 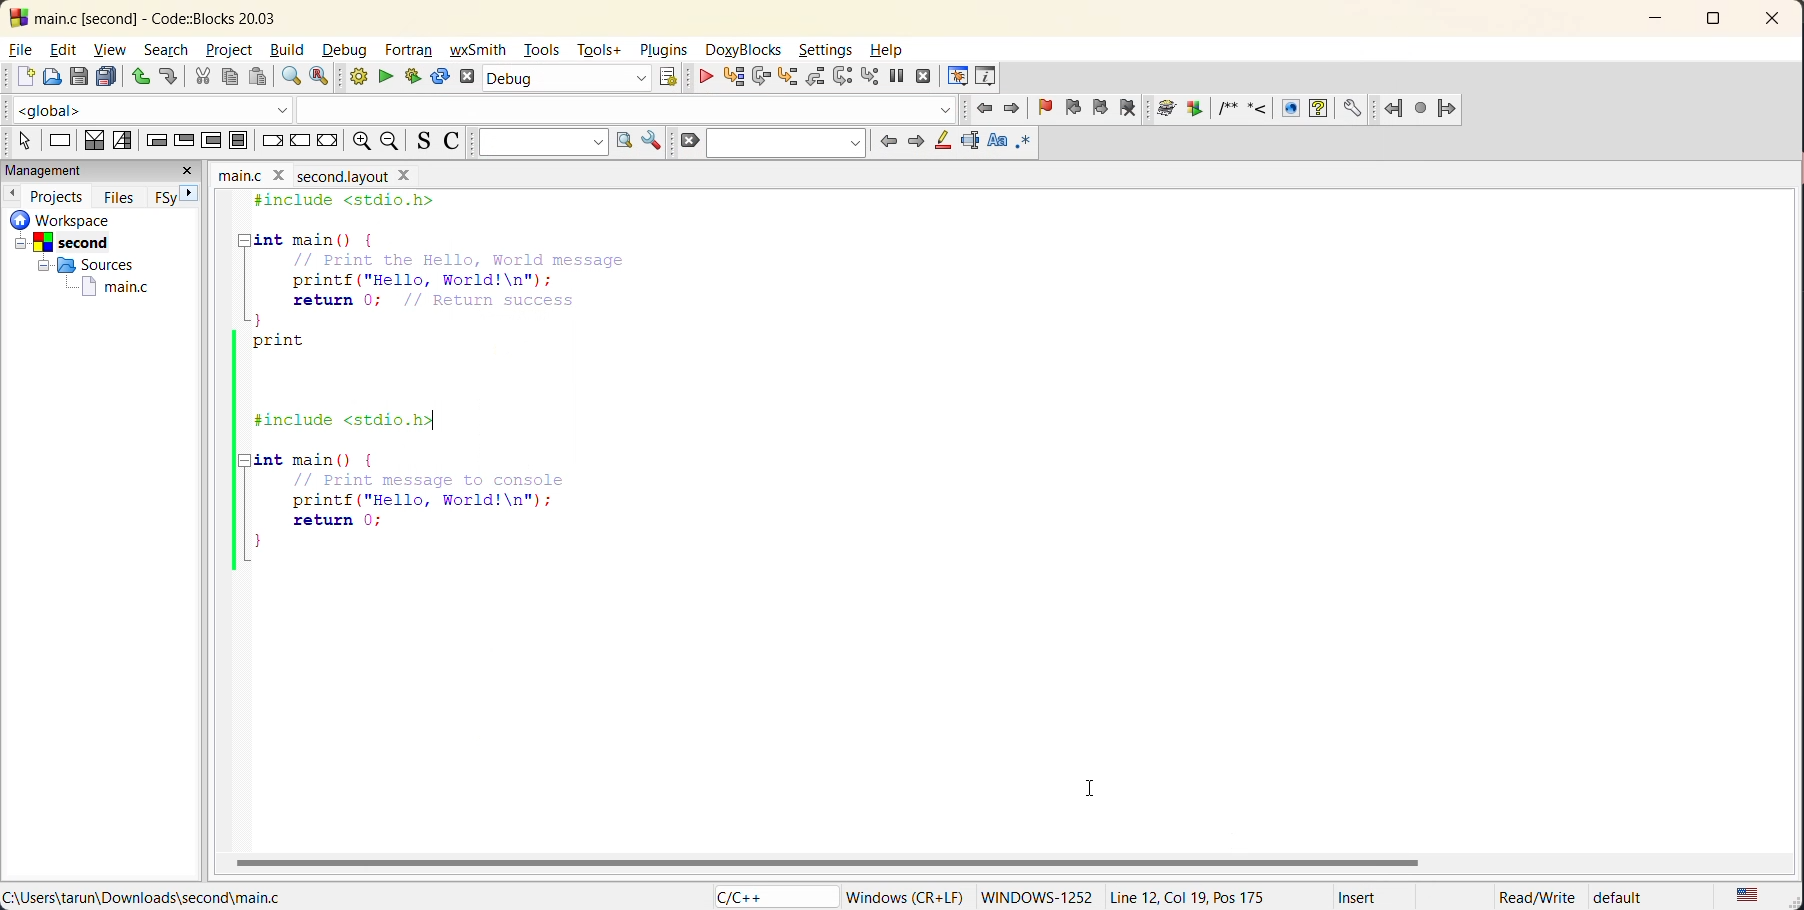 I want to click on continue instruction, so click(x=300, y=140).